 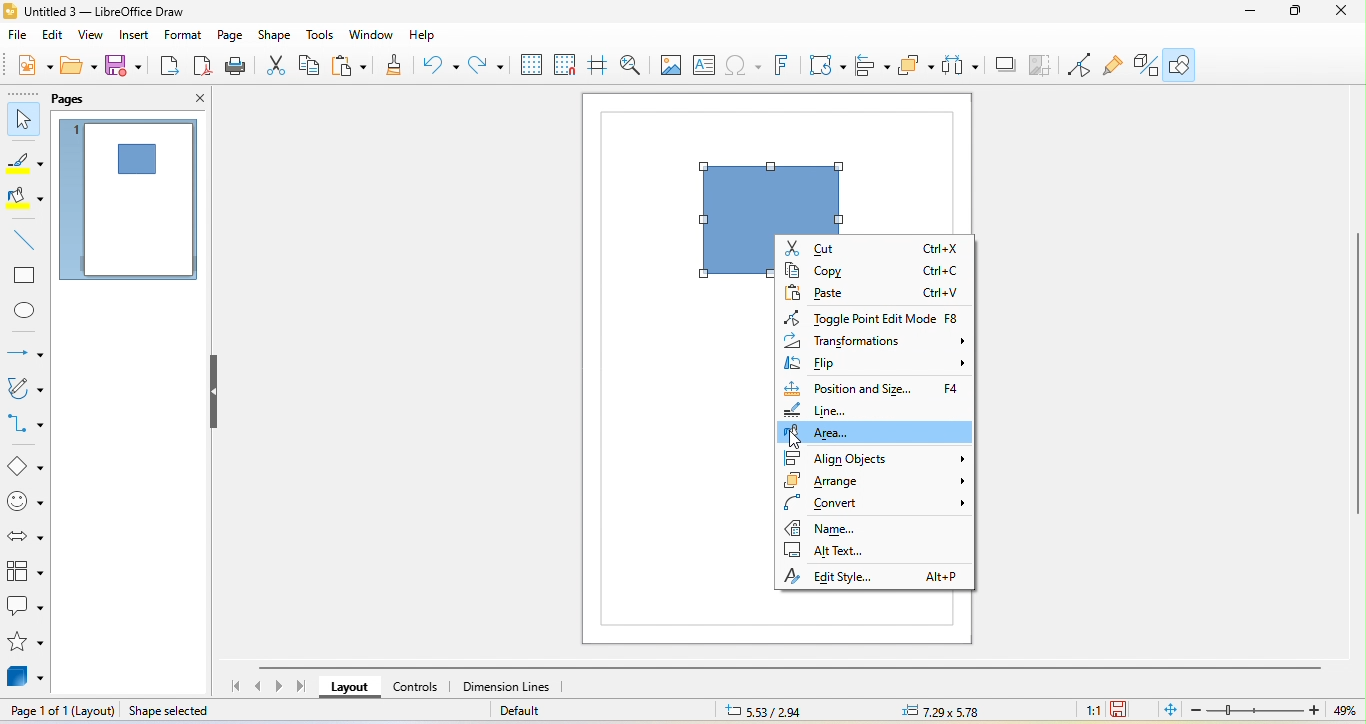 What do you see at coordinates (277, 35) in the screenshot?
I see `shape` at bounding box center [277, 35].